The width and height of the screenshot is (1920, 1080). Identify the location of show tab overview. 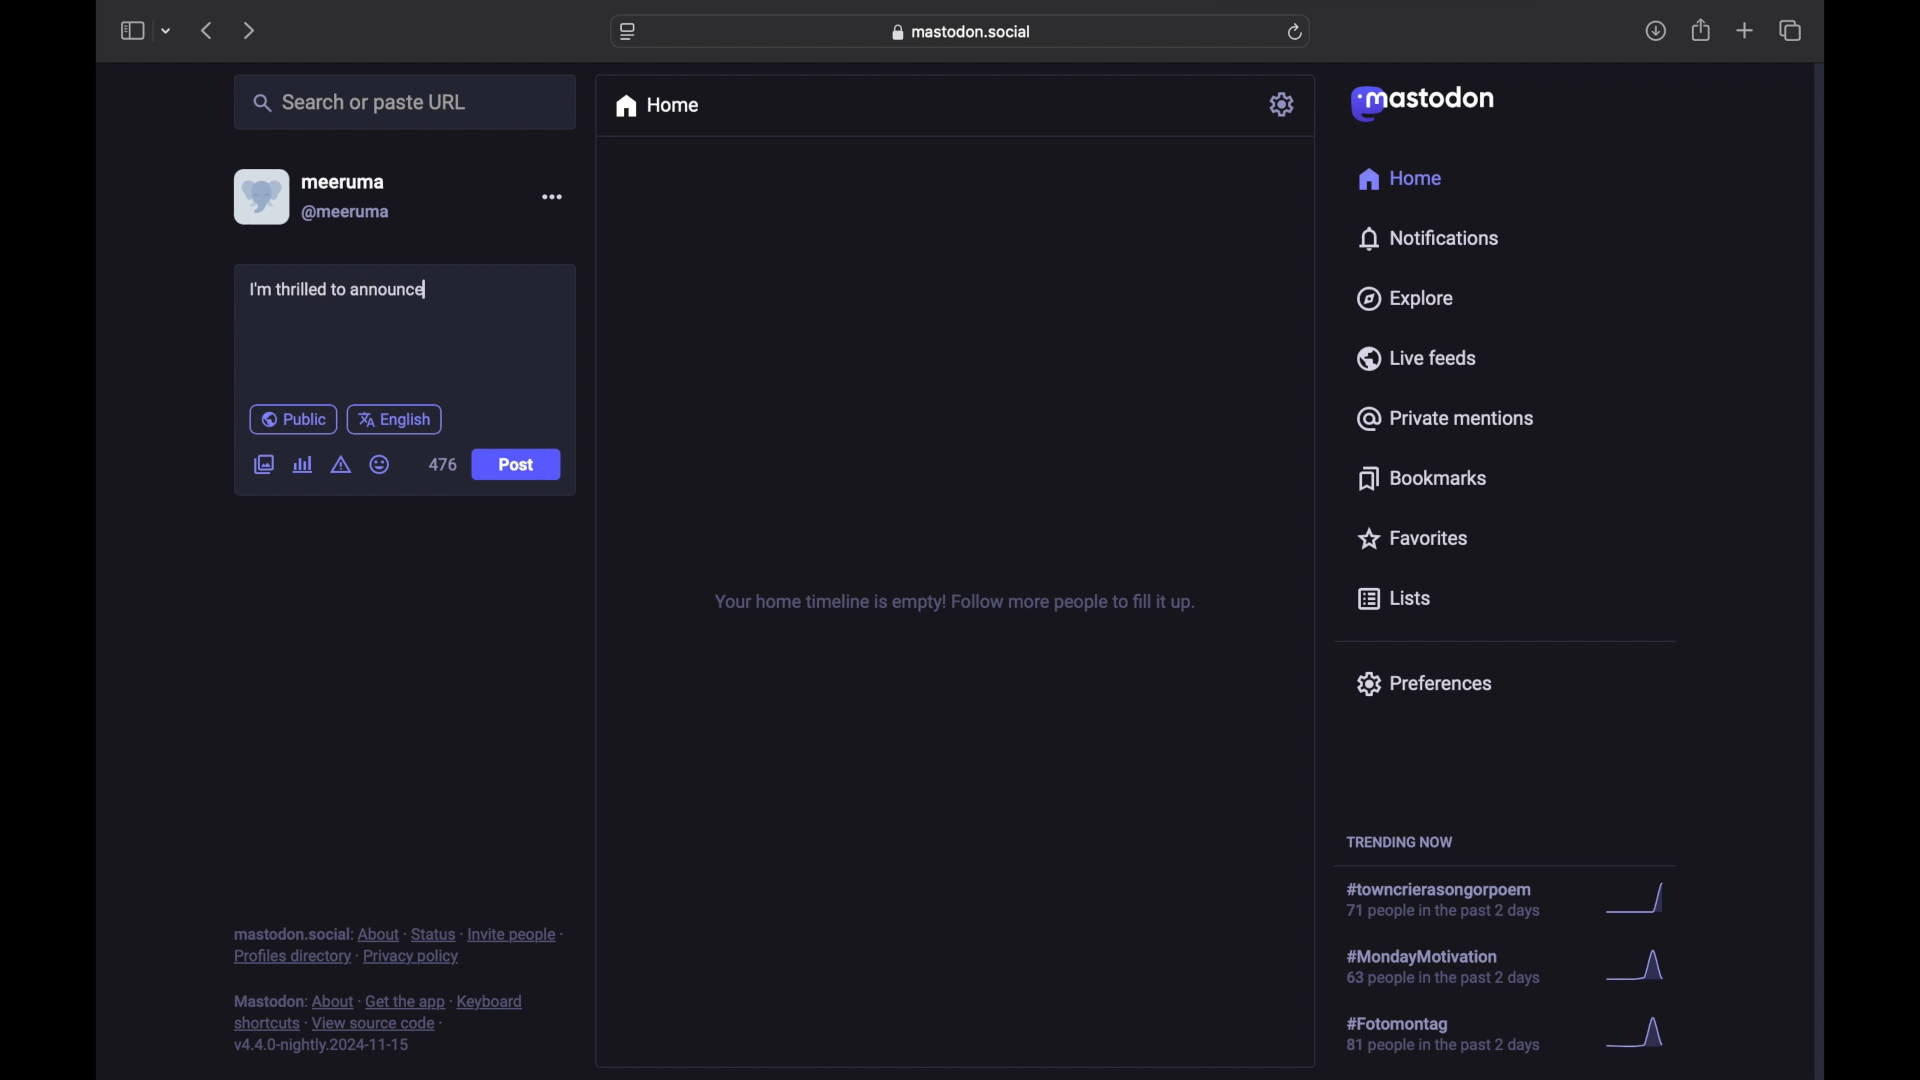
(1792, 30).